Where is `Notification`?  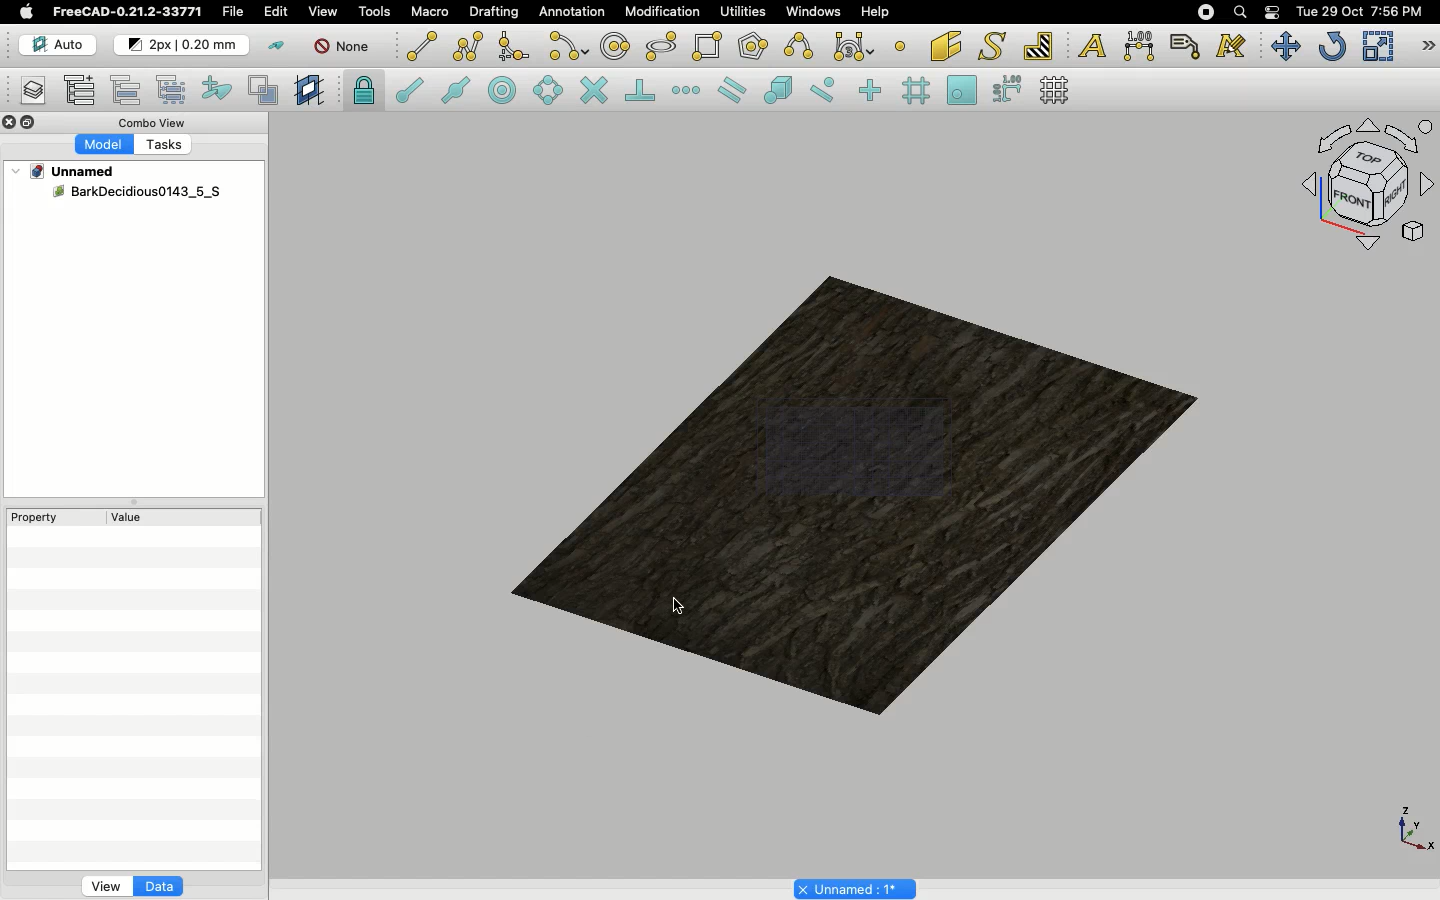
Notification is located at coordinates (1274, 11).